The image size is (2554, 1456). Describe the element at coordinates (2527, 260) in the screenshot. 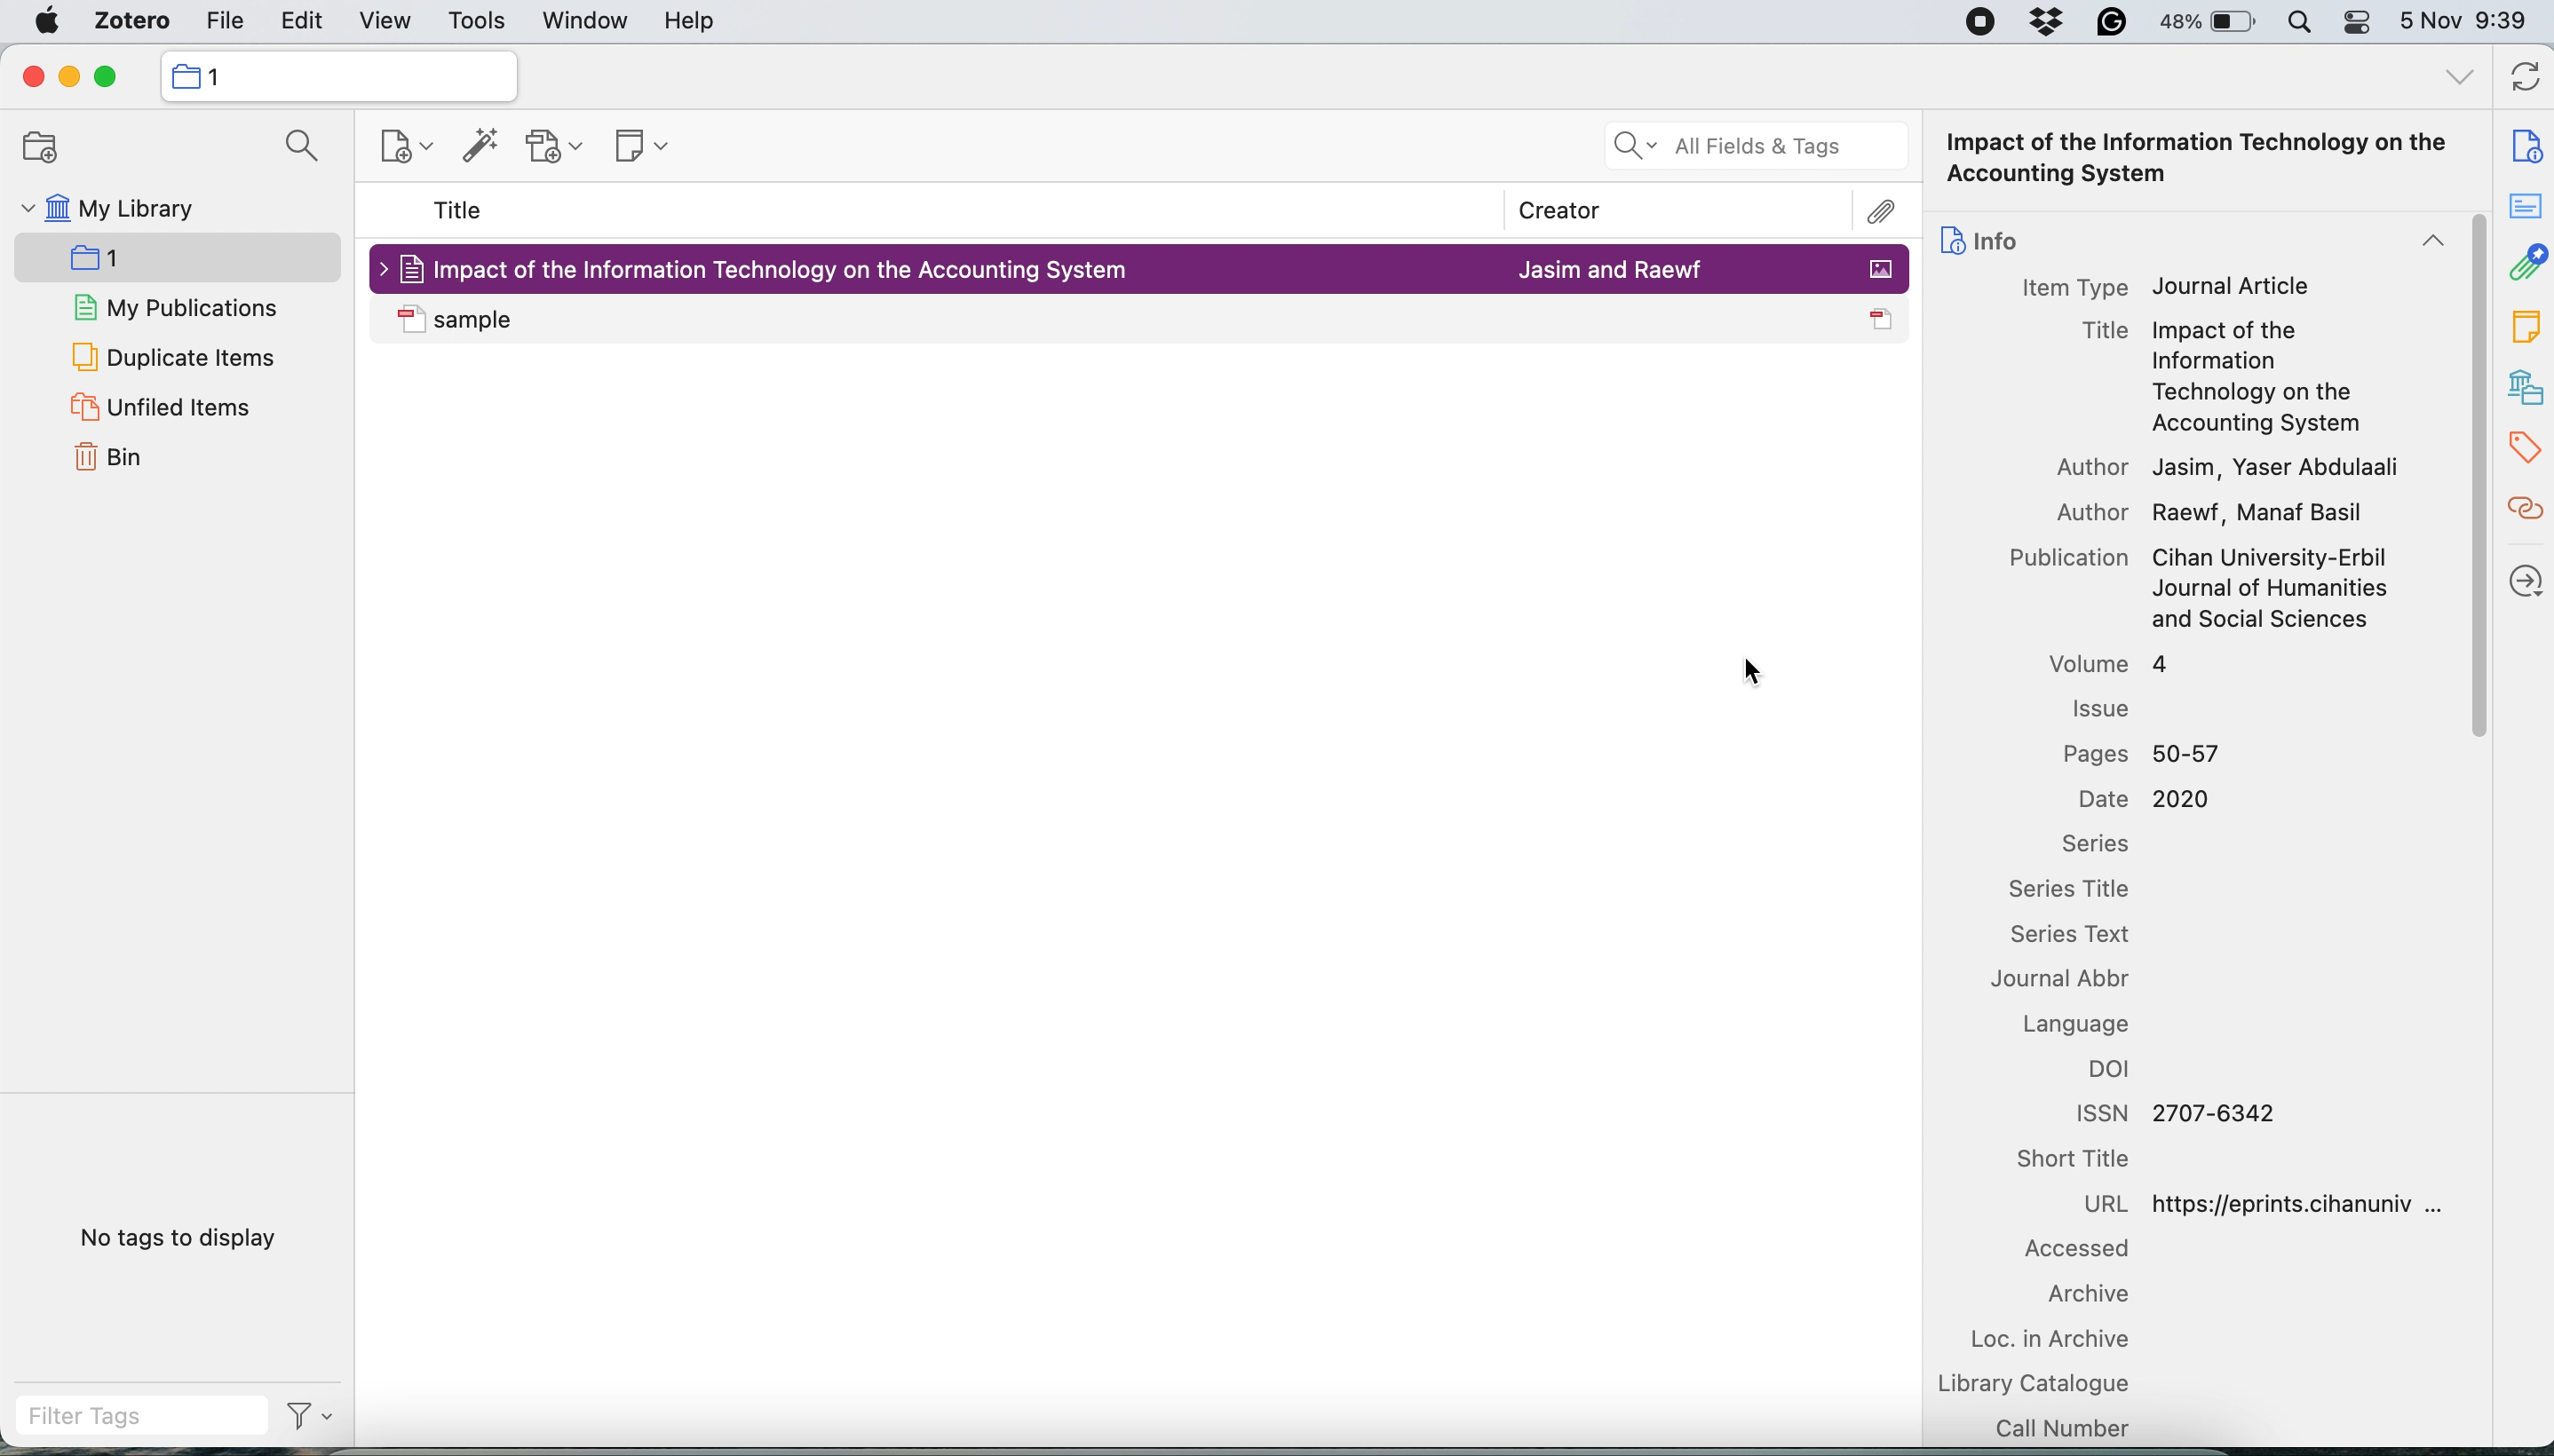

I see `attachment` at that location.